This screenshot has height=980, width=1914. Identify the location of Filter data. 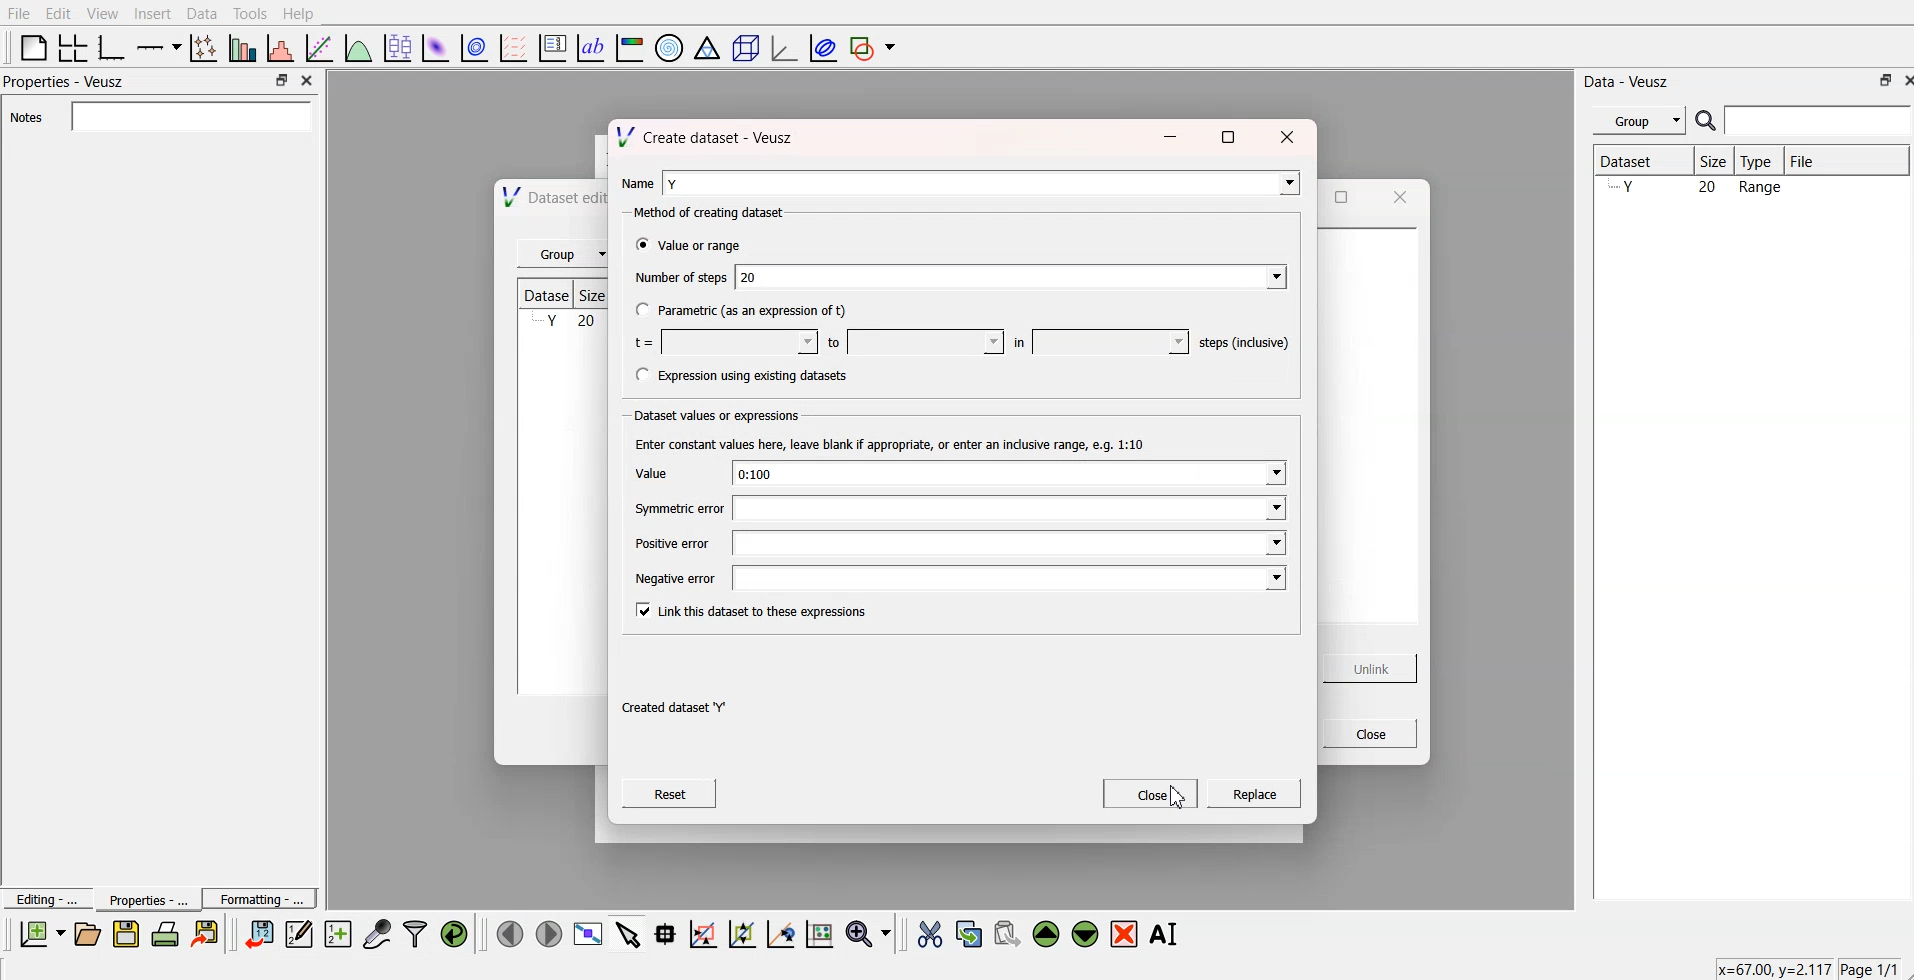
(417, 933).